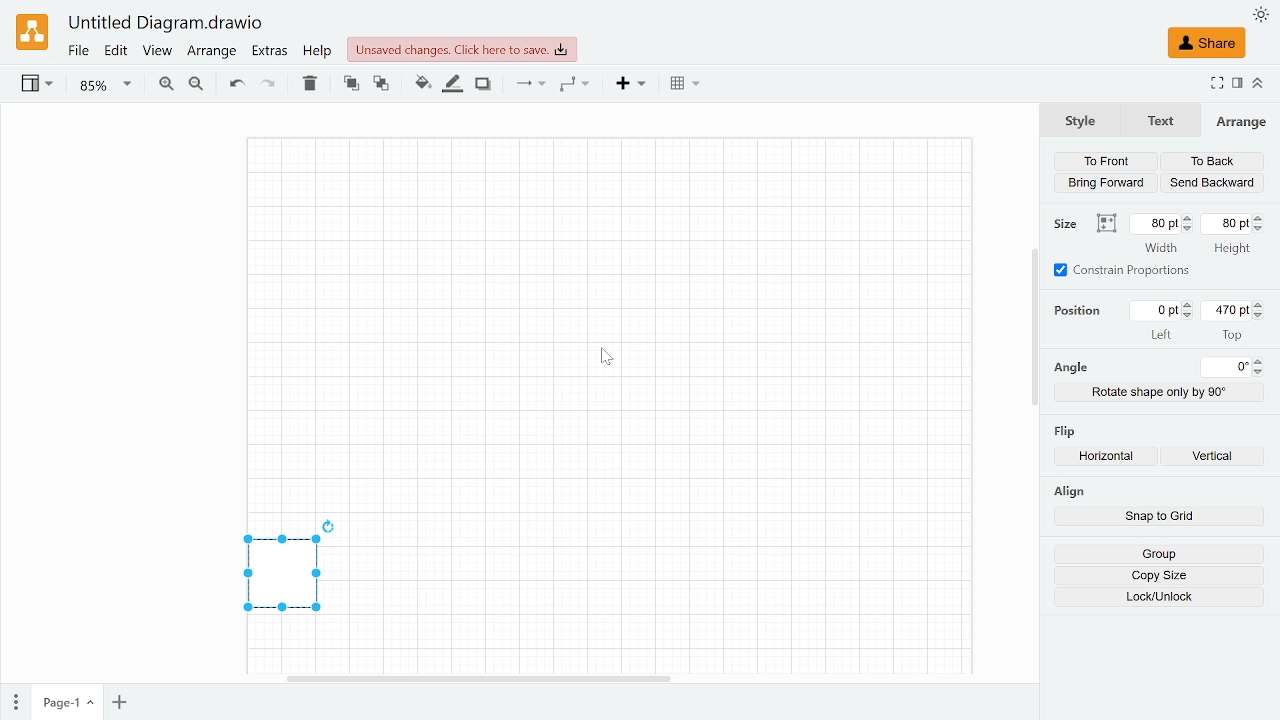 This screenshot has height=720, width=1280. What do you see at coordinates (1189, 229) in the screenshot?
I see `Decrease width` at bounding box center [1189, 229].